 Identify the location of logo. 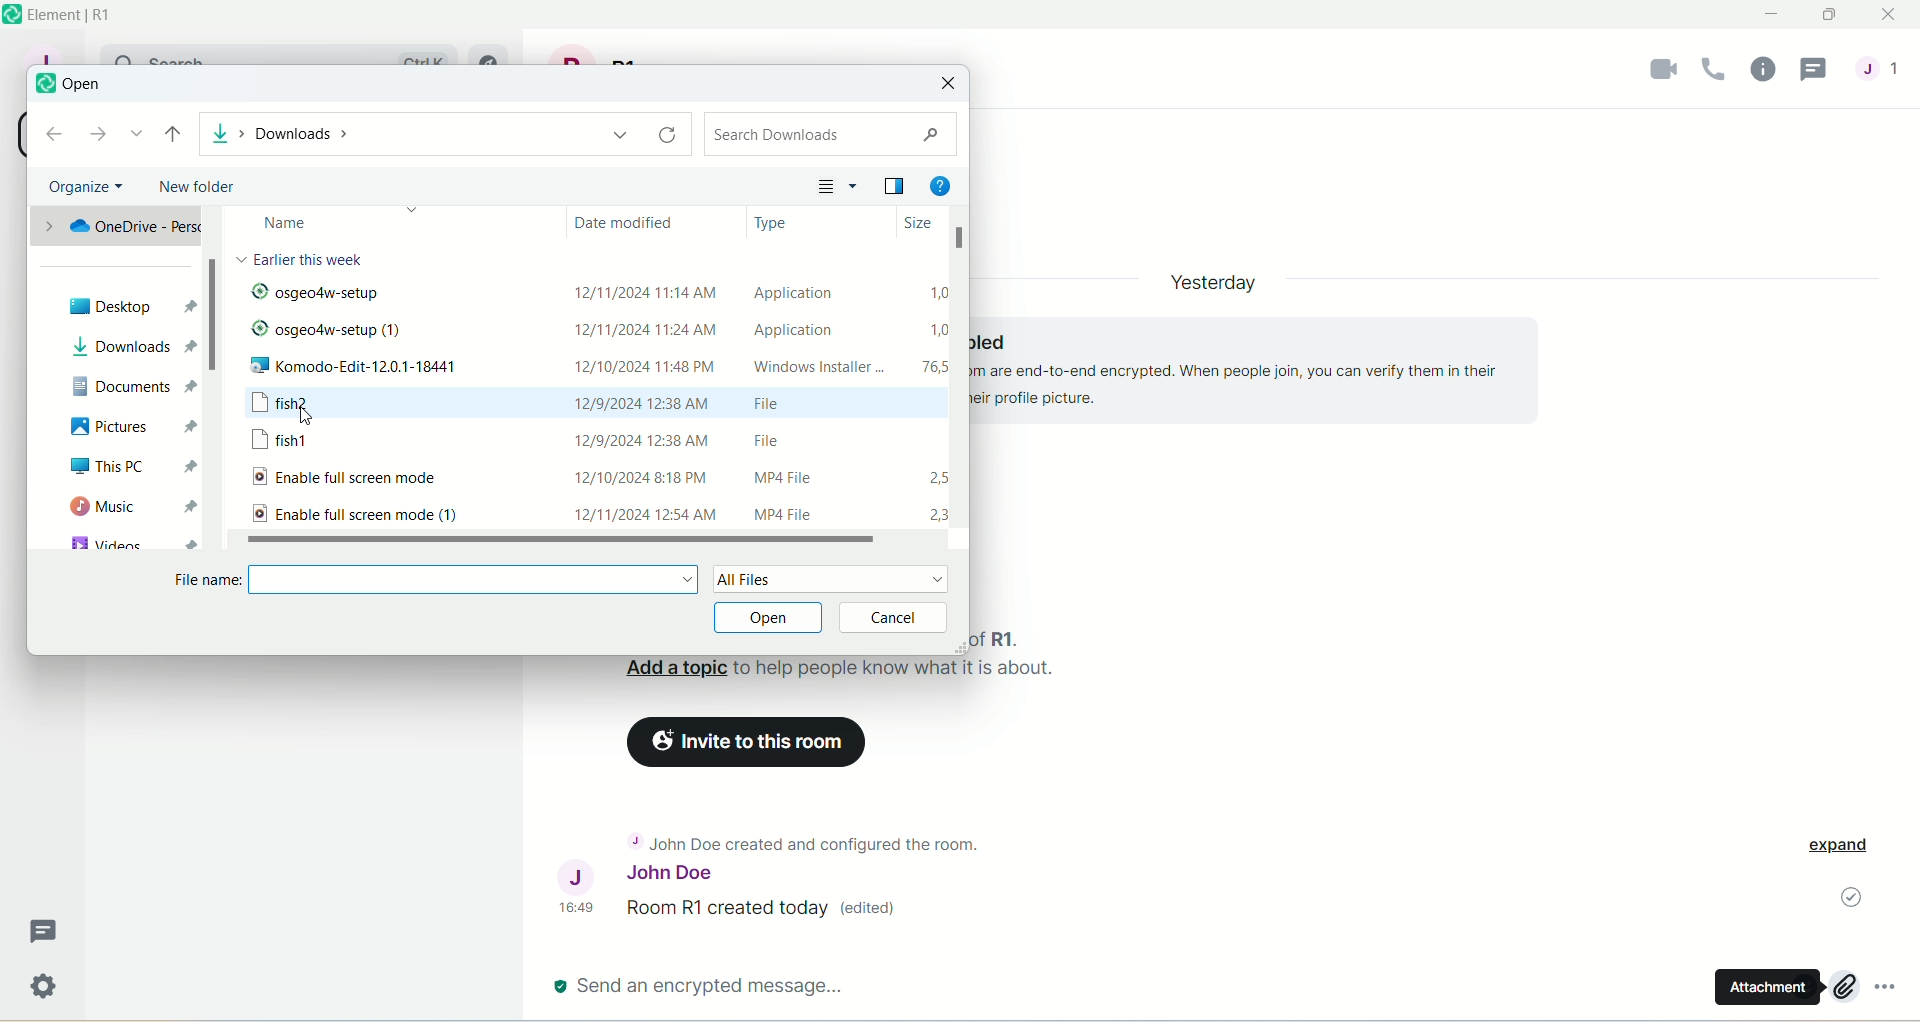
(40, 87).